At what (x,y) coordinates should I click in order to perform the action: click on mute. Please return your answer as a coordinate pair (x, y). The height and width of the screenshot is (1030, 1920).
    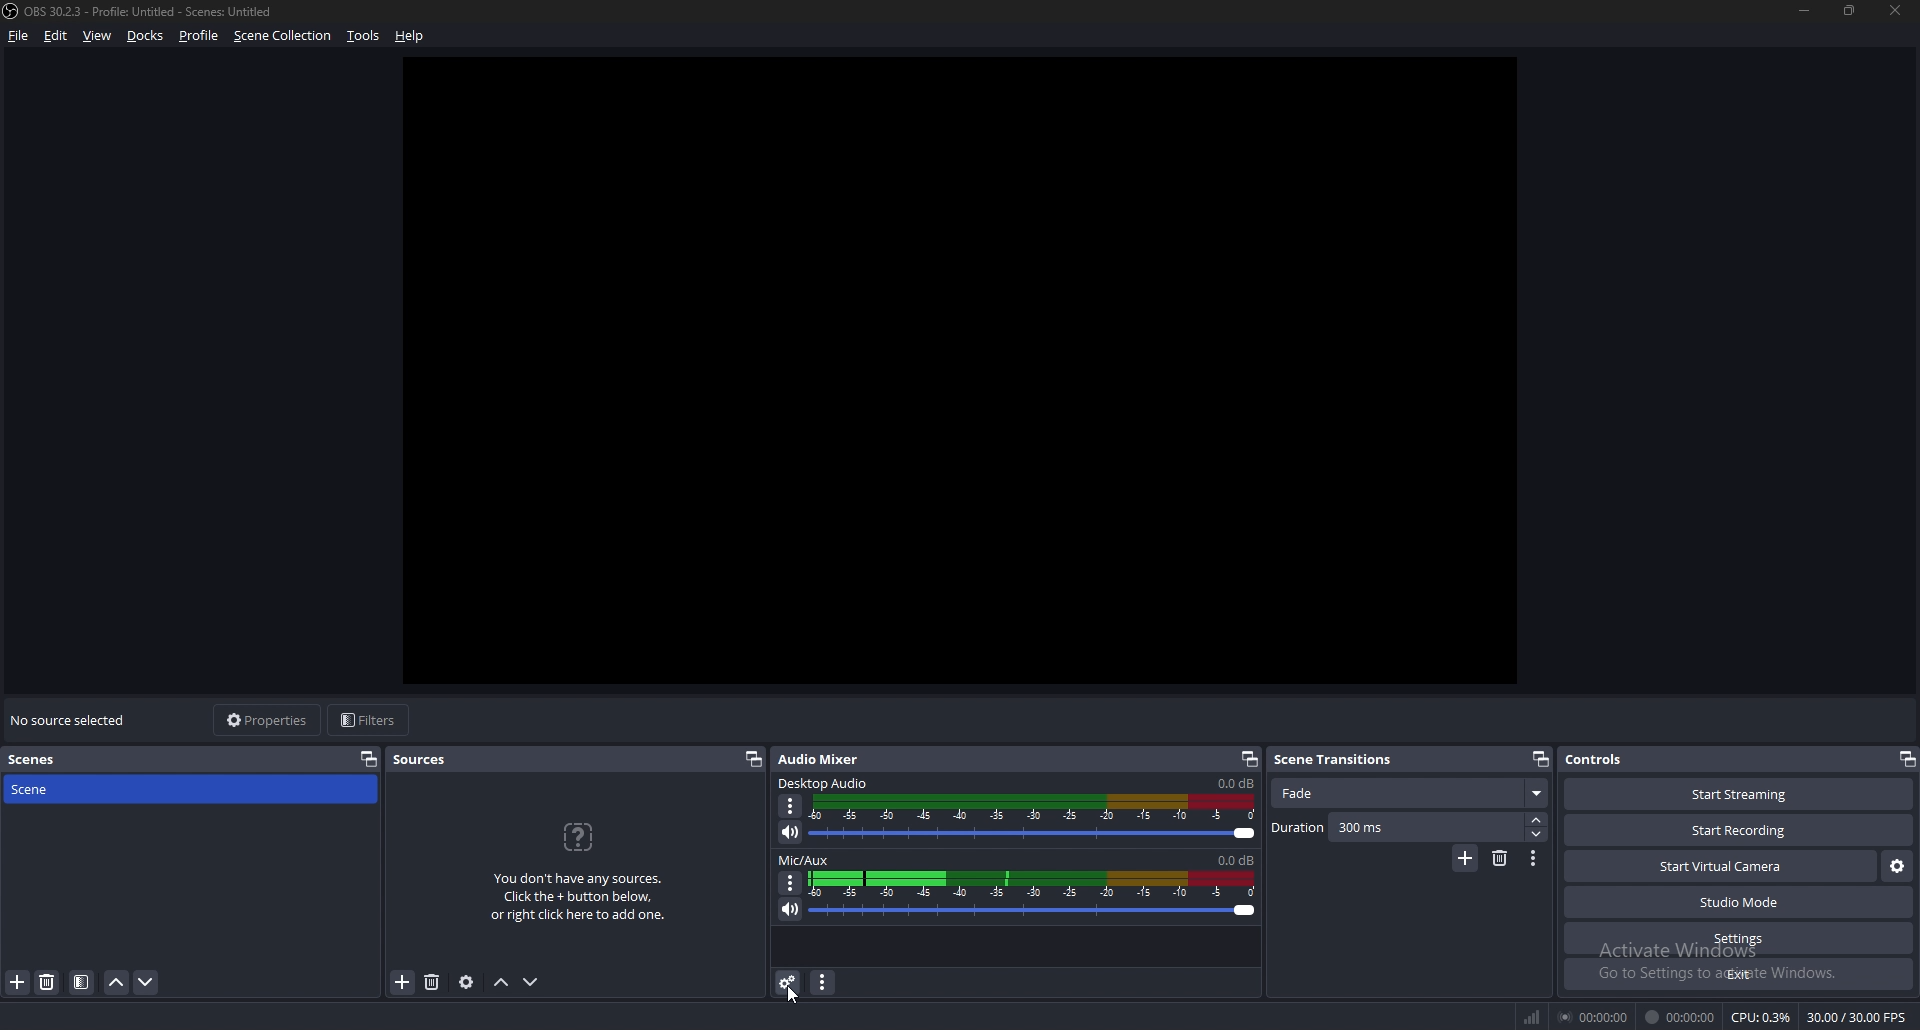
    Looking at the image, I should click on (791, 832).